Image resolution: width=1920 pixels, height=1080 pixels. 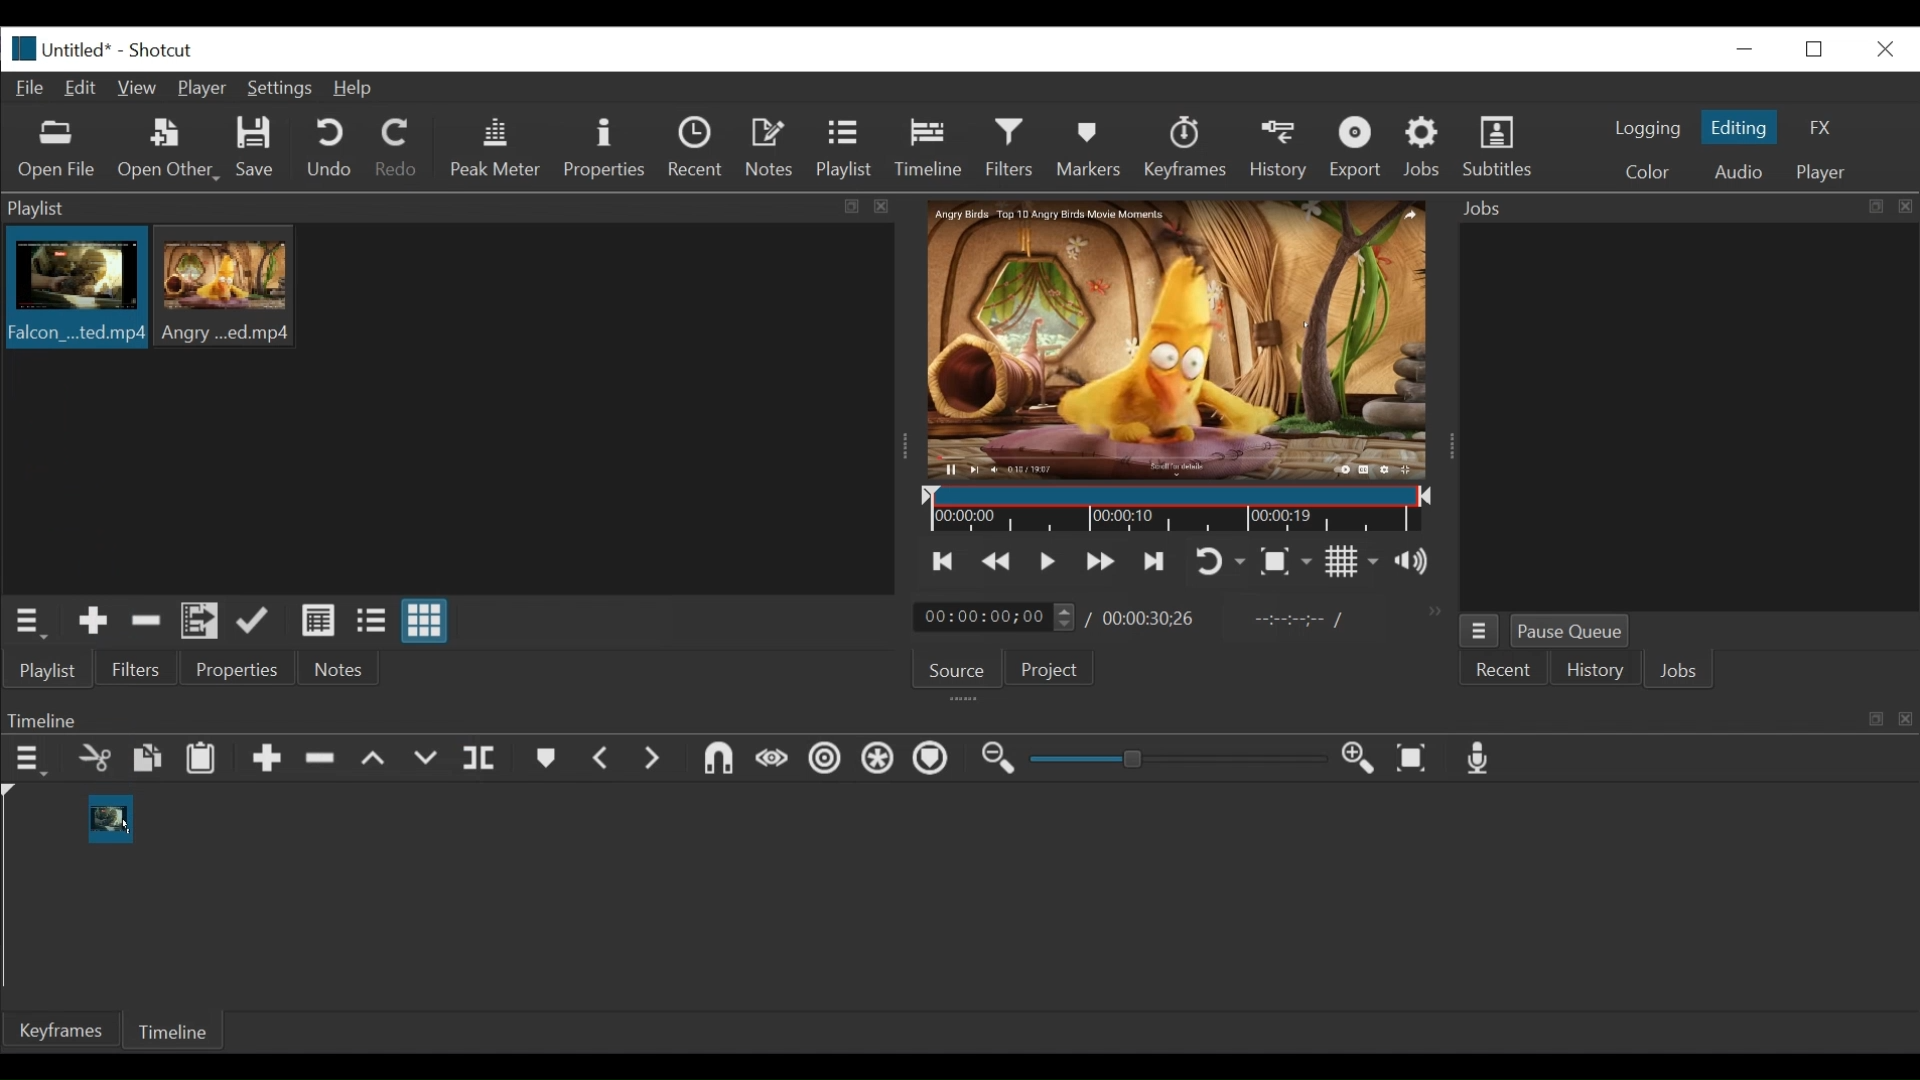 What do you see at coordinates (57, 150) in the screenshot?
I see `Open file` at bounding box center [57, 150].